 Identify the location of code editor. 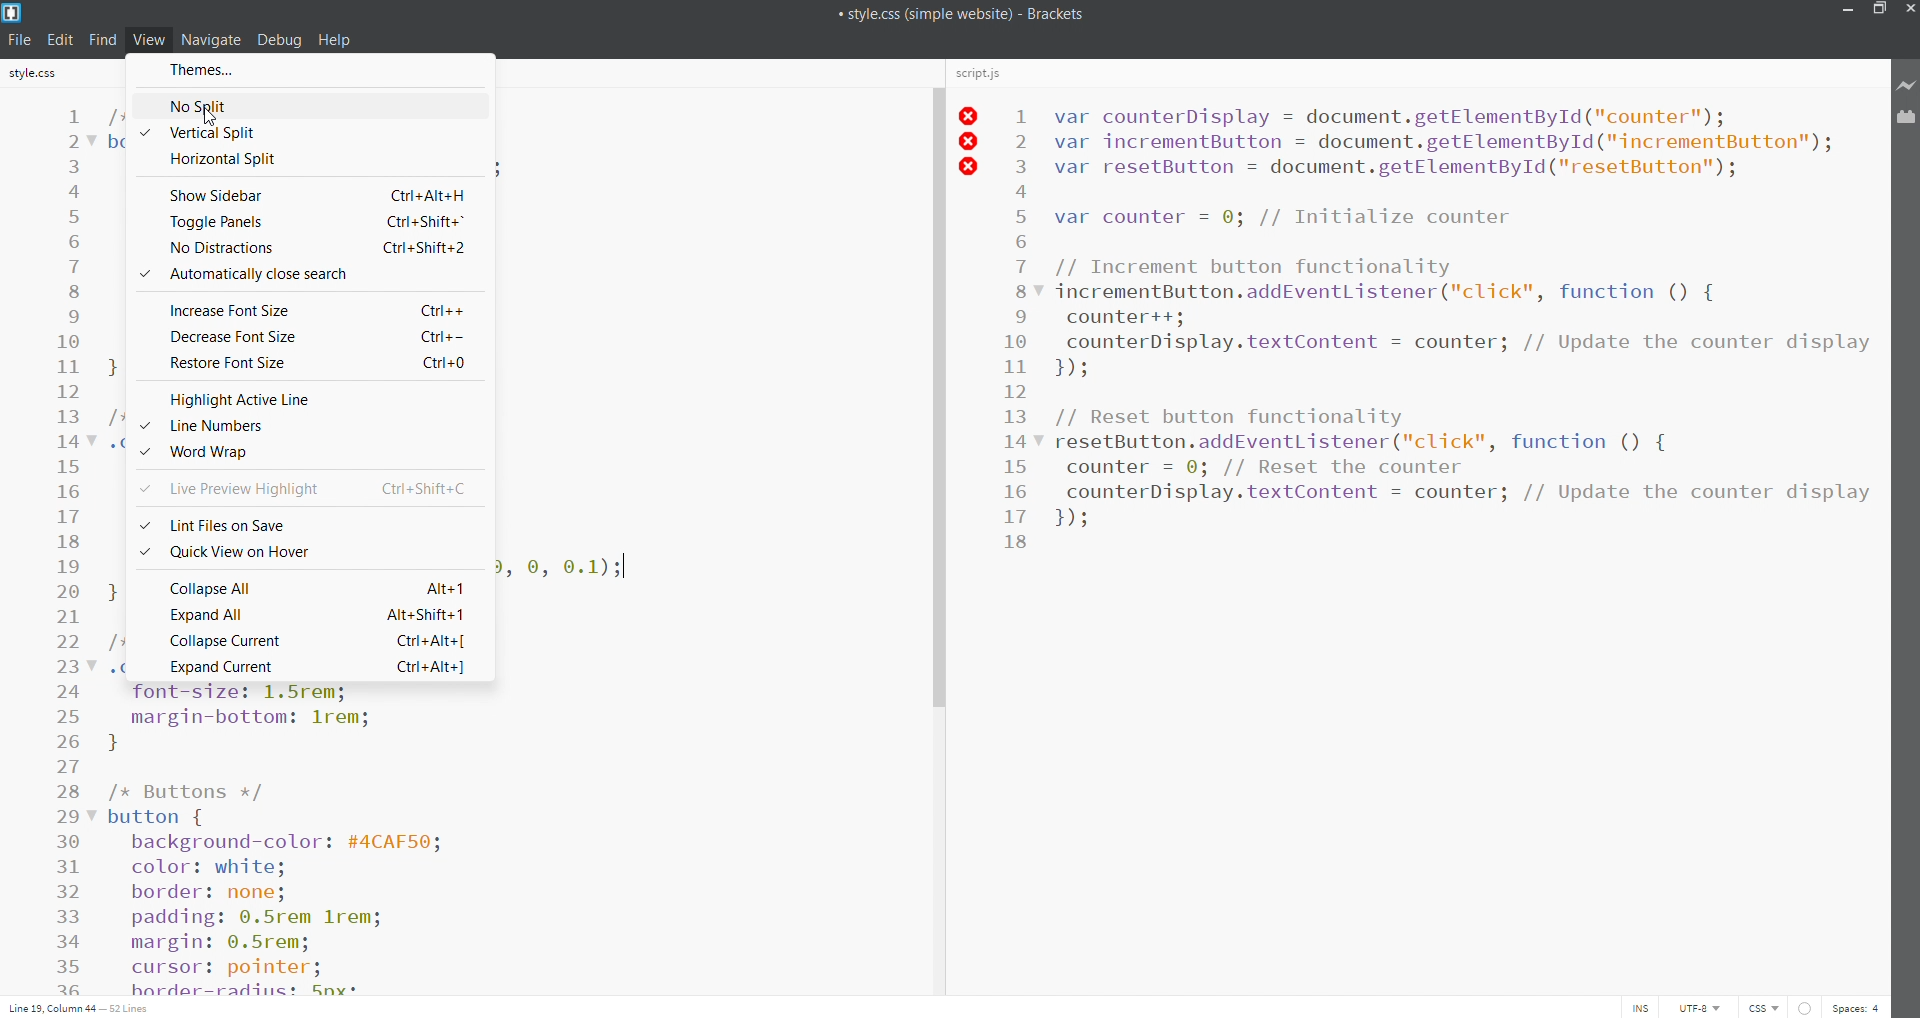
(1461, 543).